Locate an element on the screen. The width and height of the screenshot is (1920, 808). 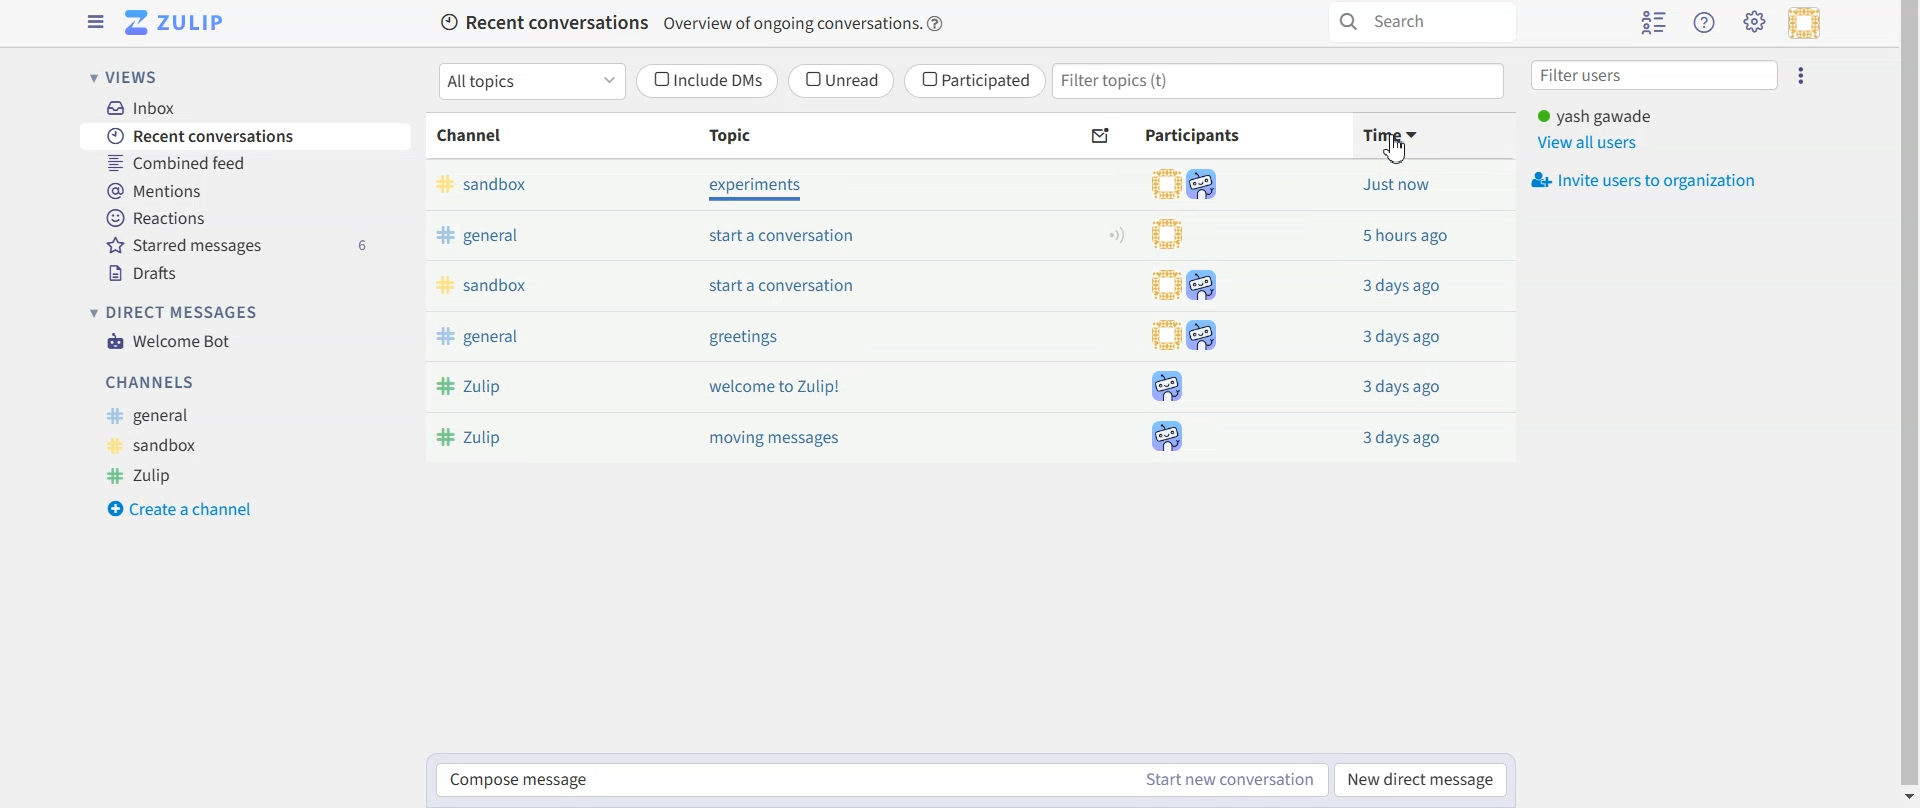
3daysago is located at coordinates (1404, 238).